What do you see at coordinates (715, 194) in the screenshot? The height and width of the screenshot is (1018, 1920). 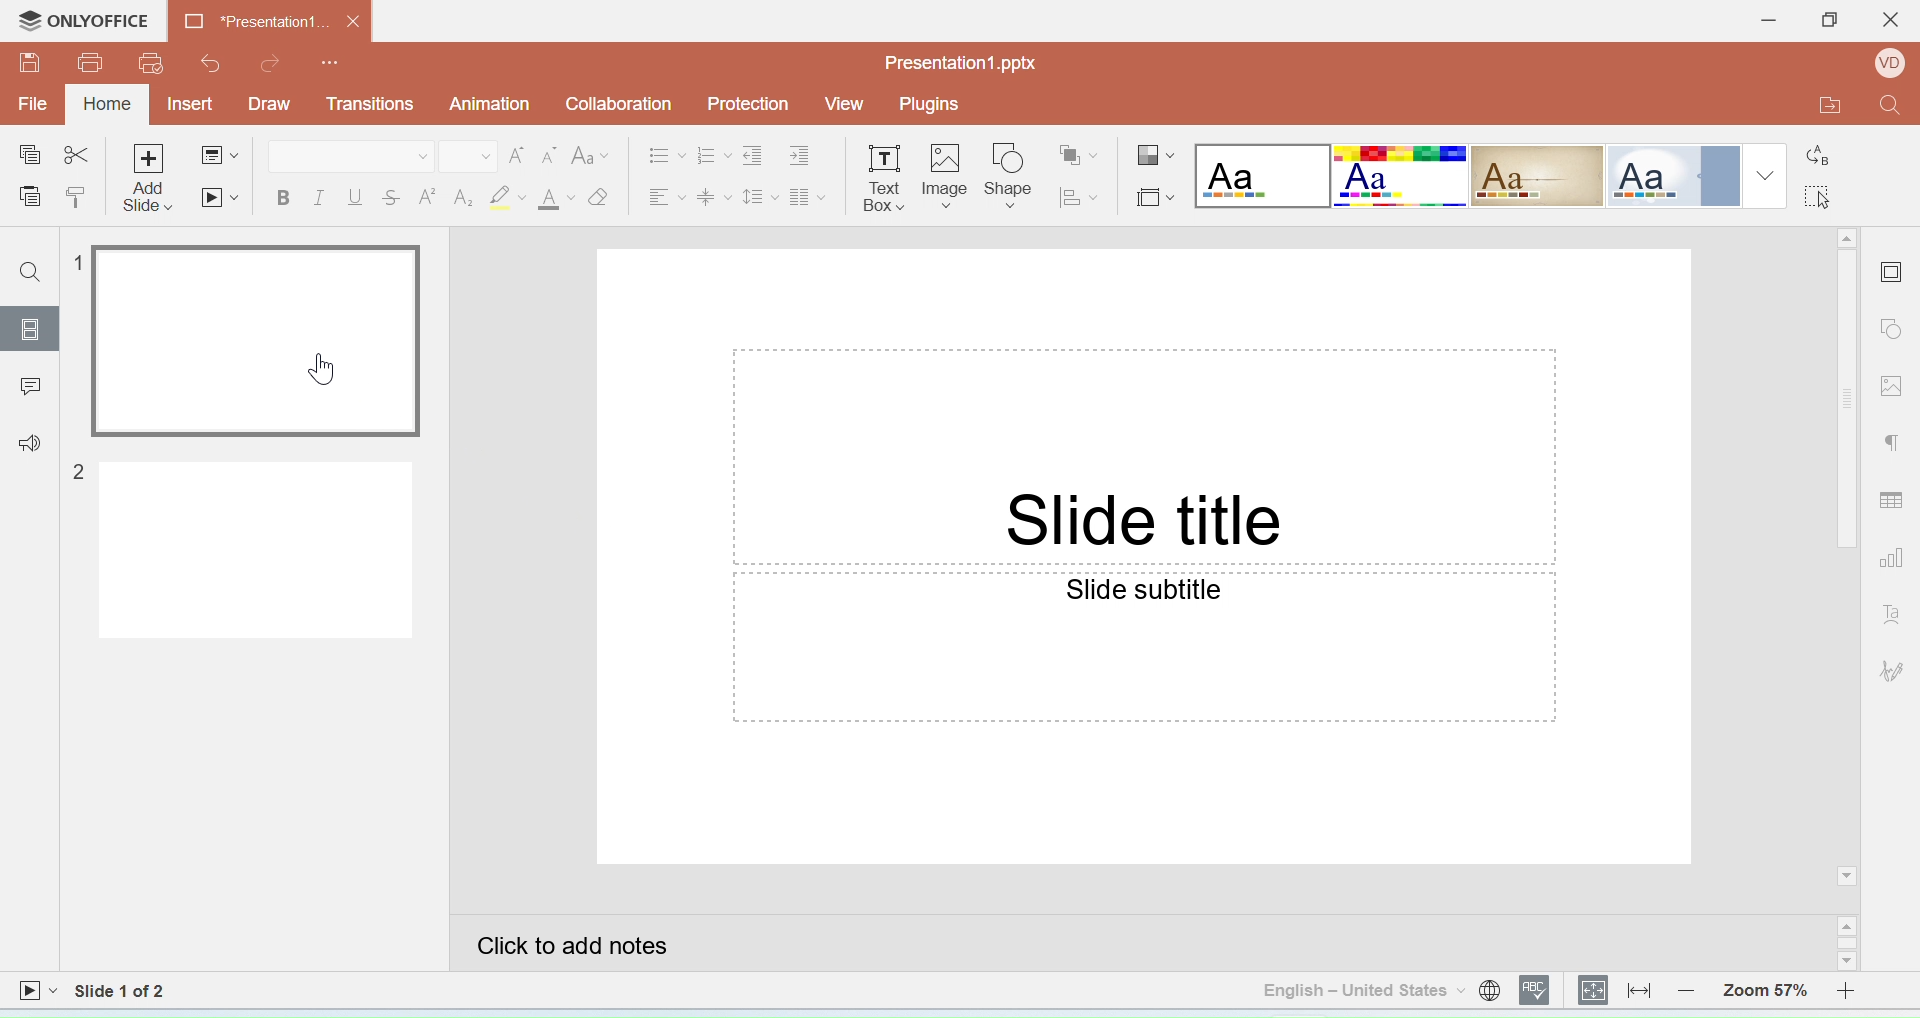 I see `Vertical align` at bounding box center [715, 194].